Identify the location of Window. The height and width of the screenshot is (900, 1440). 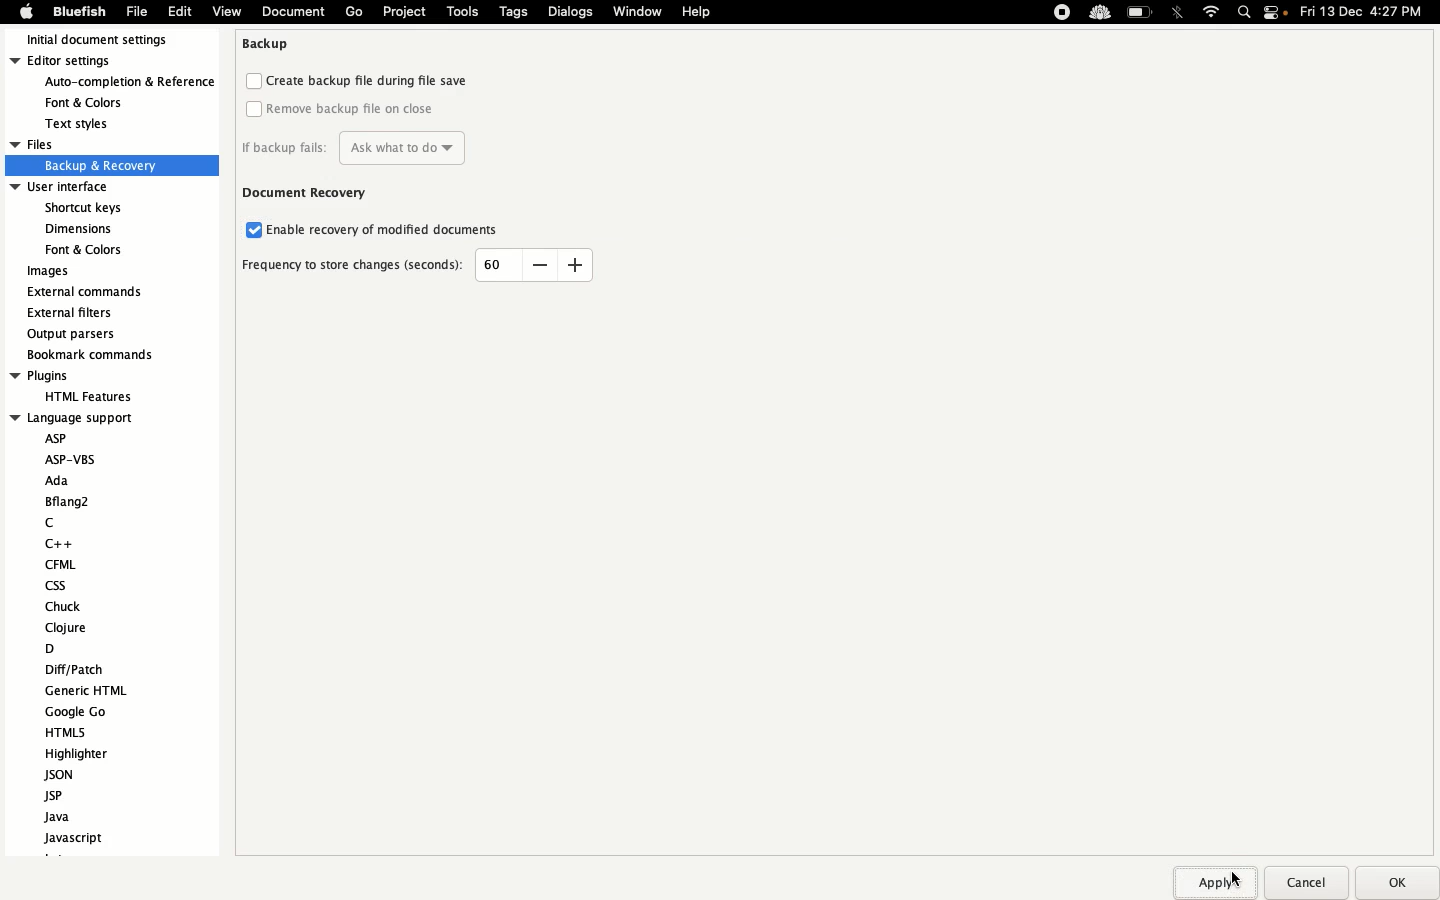
(636, 11).